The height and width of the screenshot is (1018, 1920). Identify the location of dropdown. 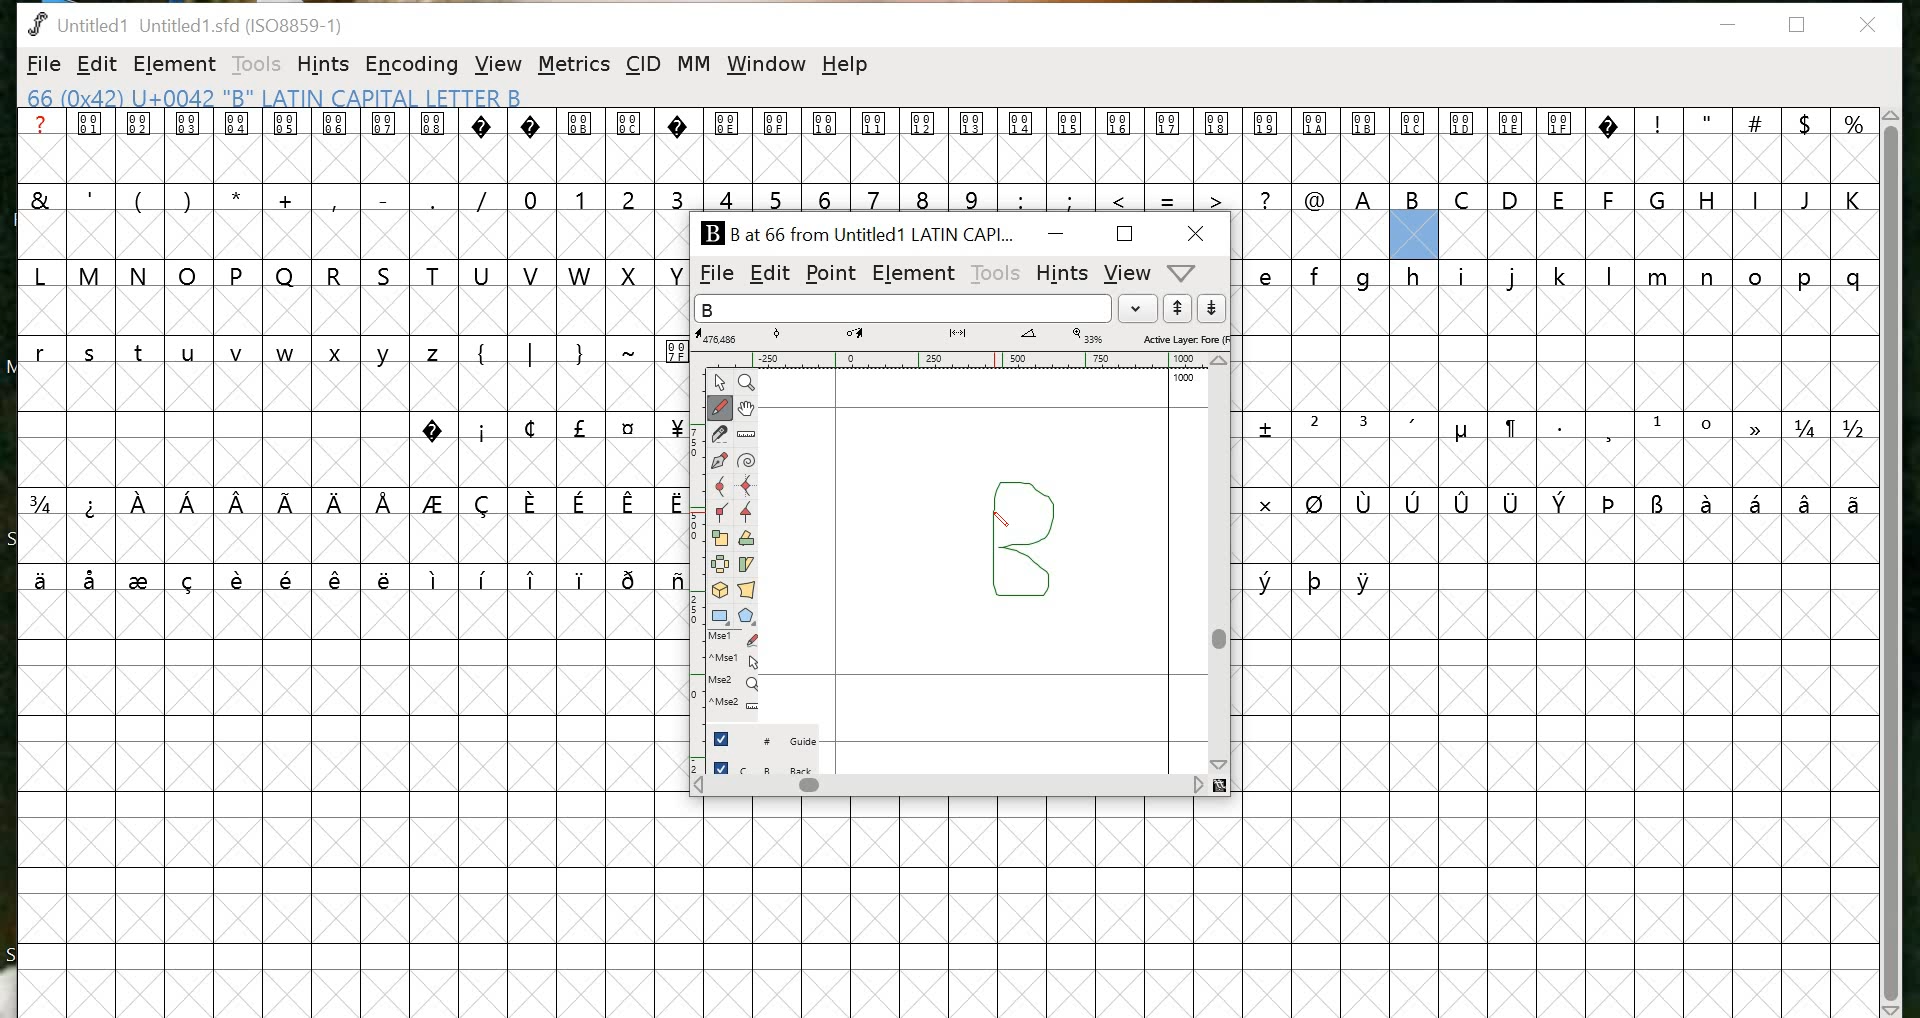
(1138, 309).